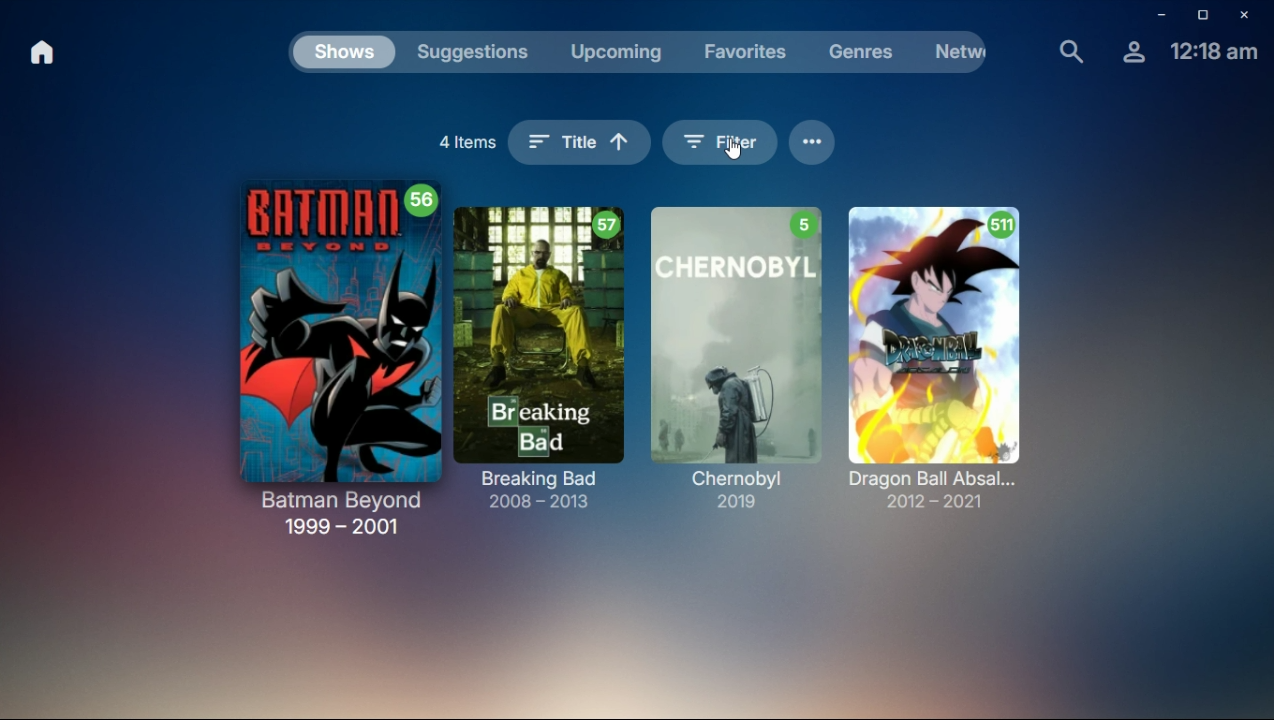 The height and width of the screenshot is (720, 1274). Describe the element at coordinates (1214, 52) in the screenshot. I see `12.18 am` at that location.